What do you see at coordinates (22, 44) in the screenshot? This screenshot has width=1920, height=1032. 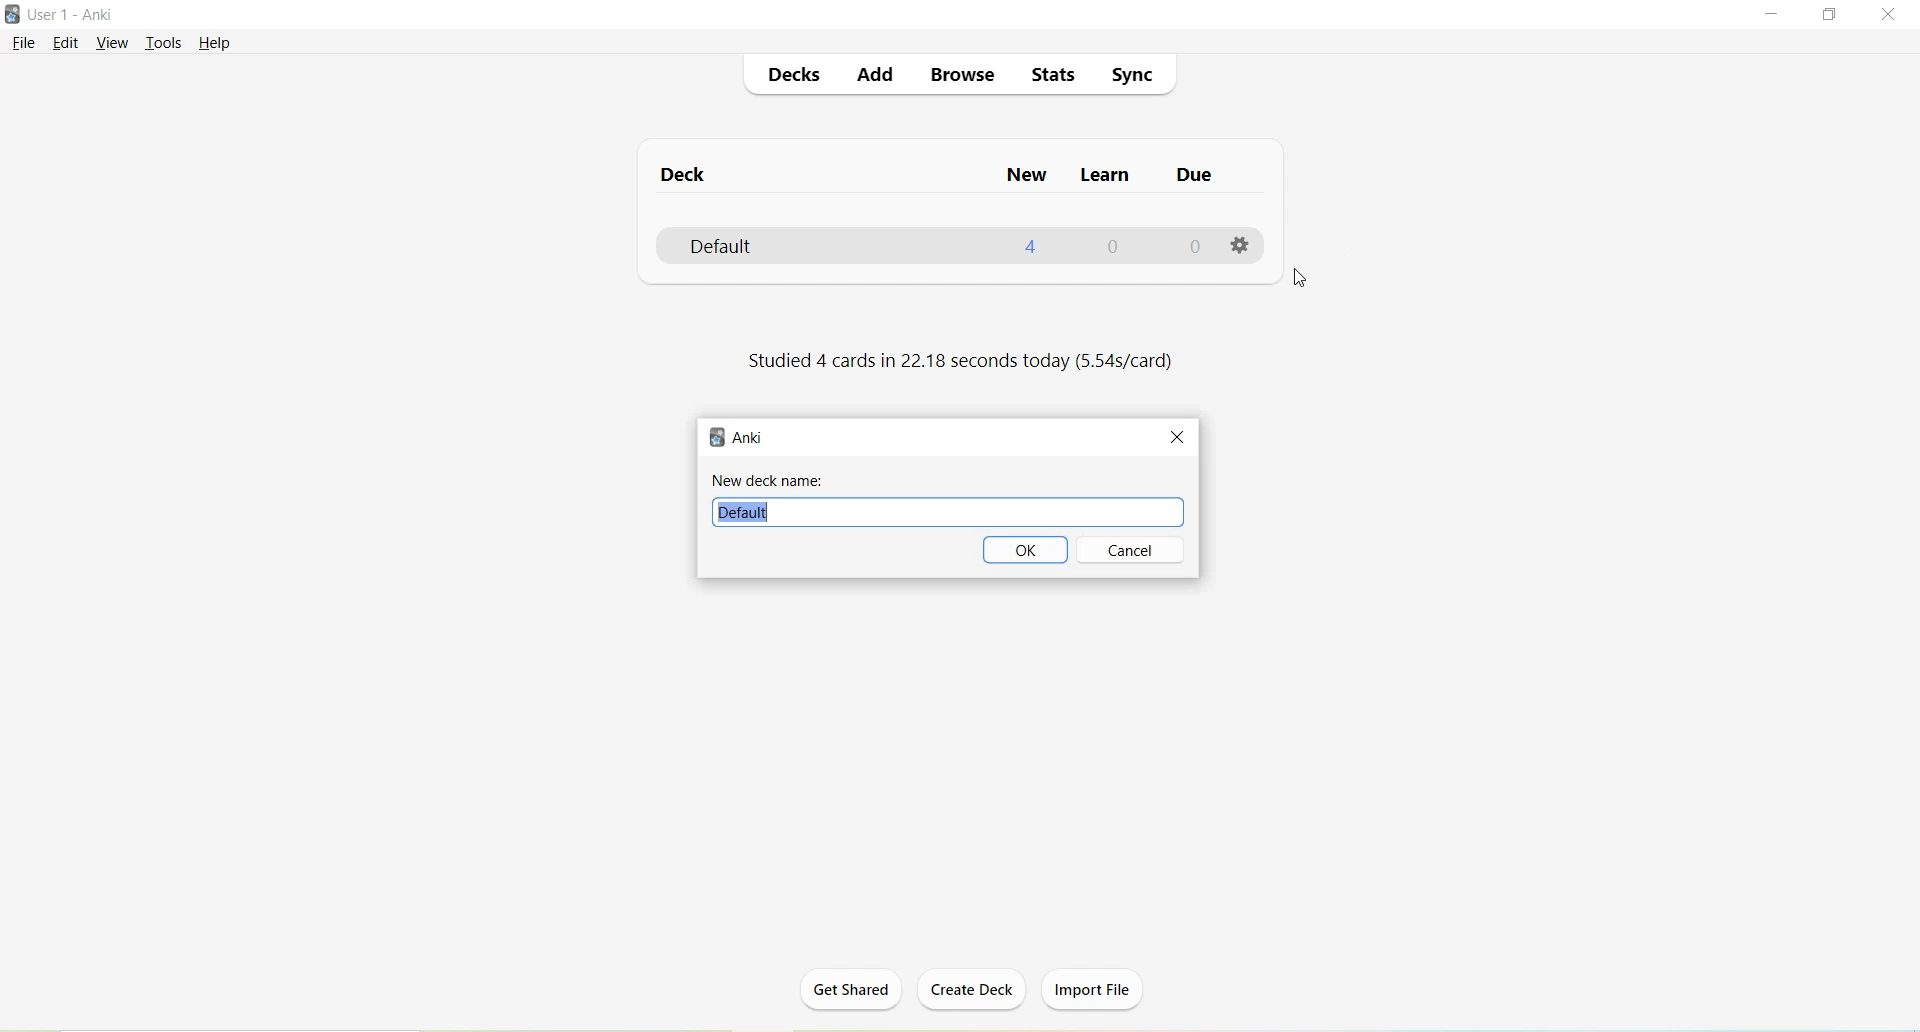 I see `File` at bounding box center [22, 44].